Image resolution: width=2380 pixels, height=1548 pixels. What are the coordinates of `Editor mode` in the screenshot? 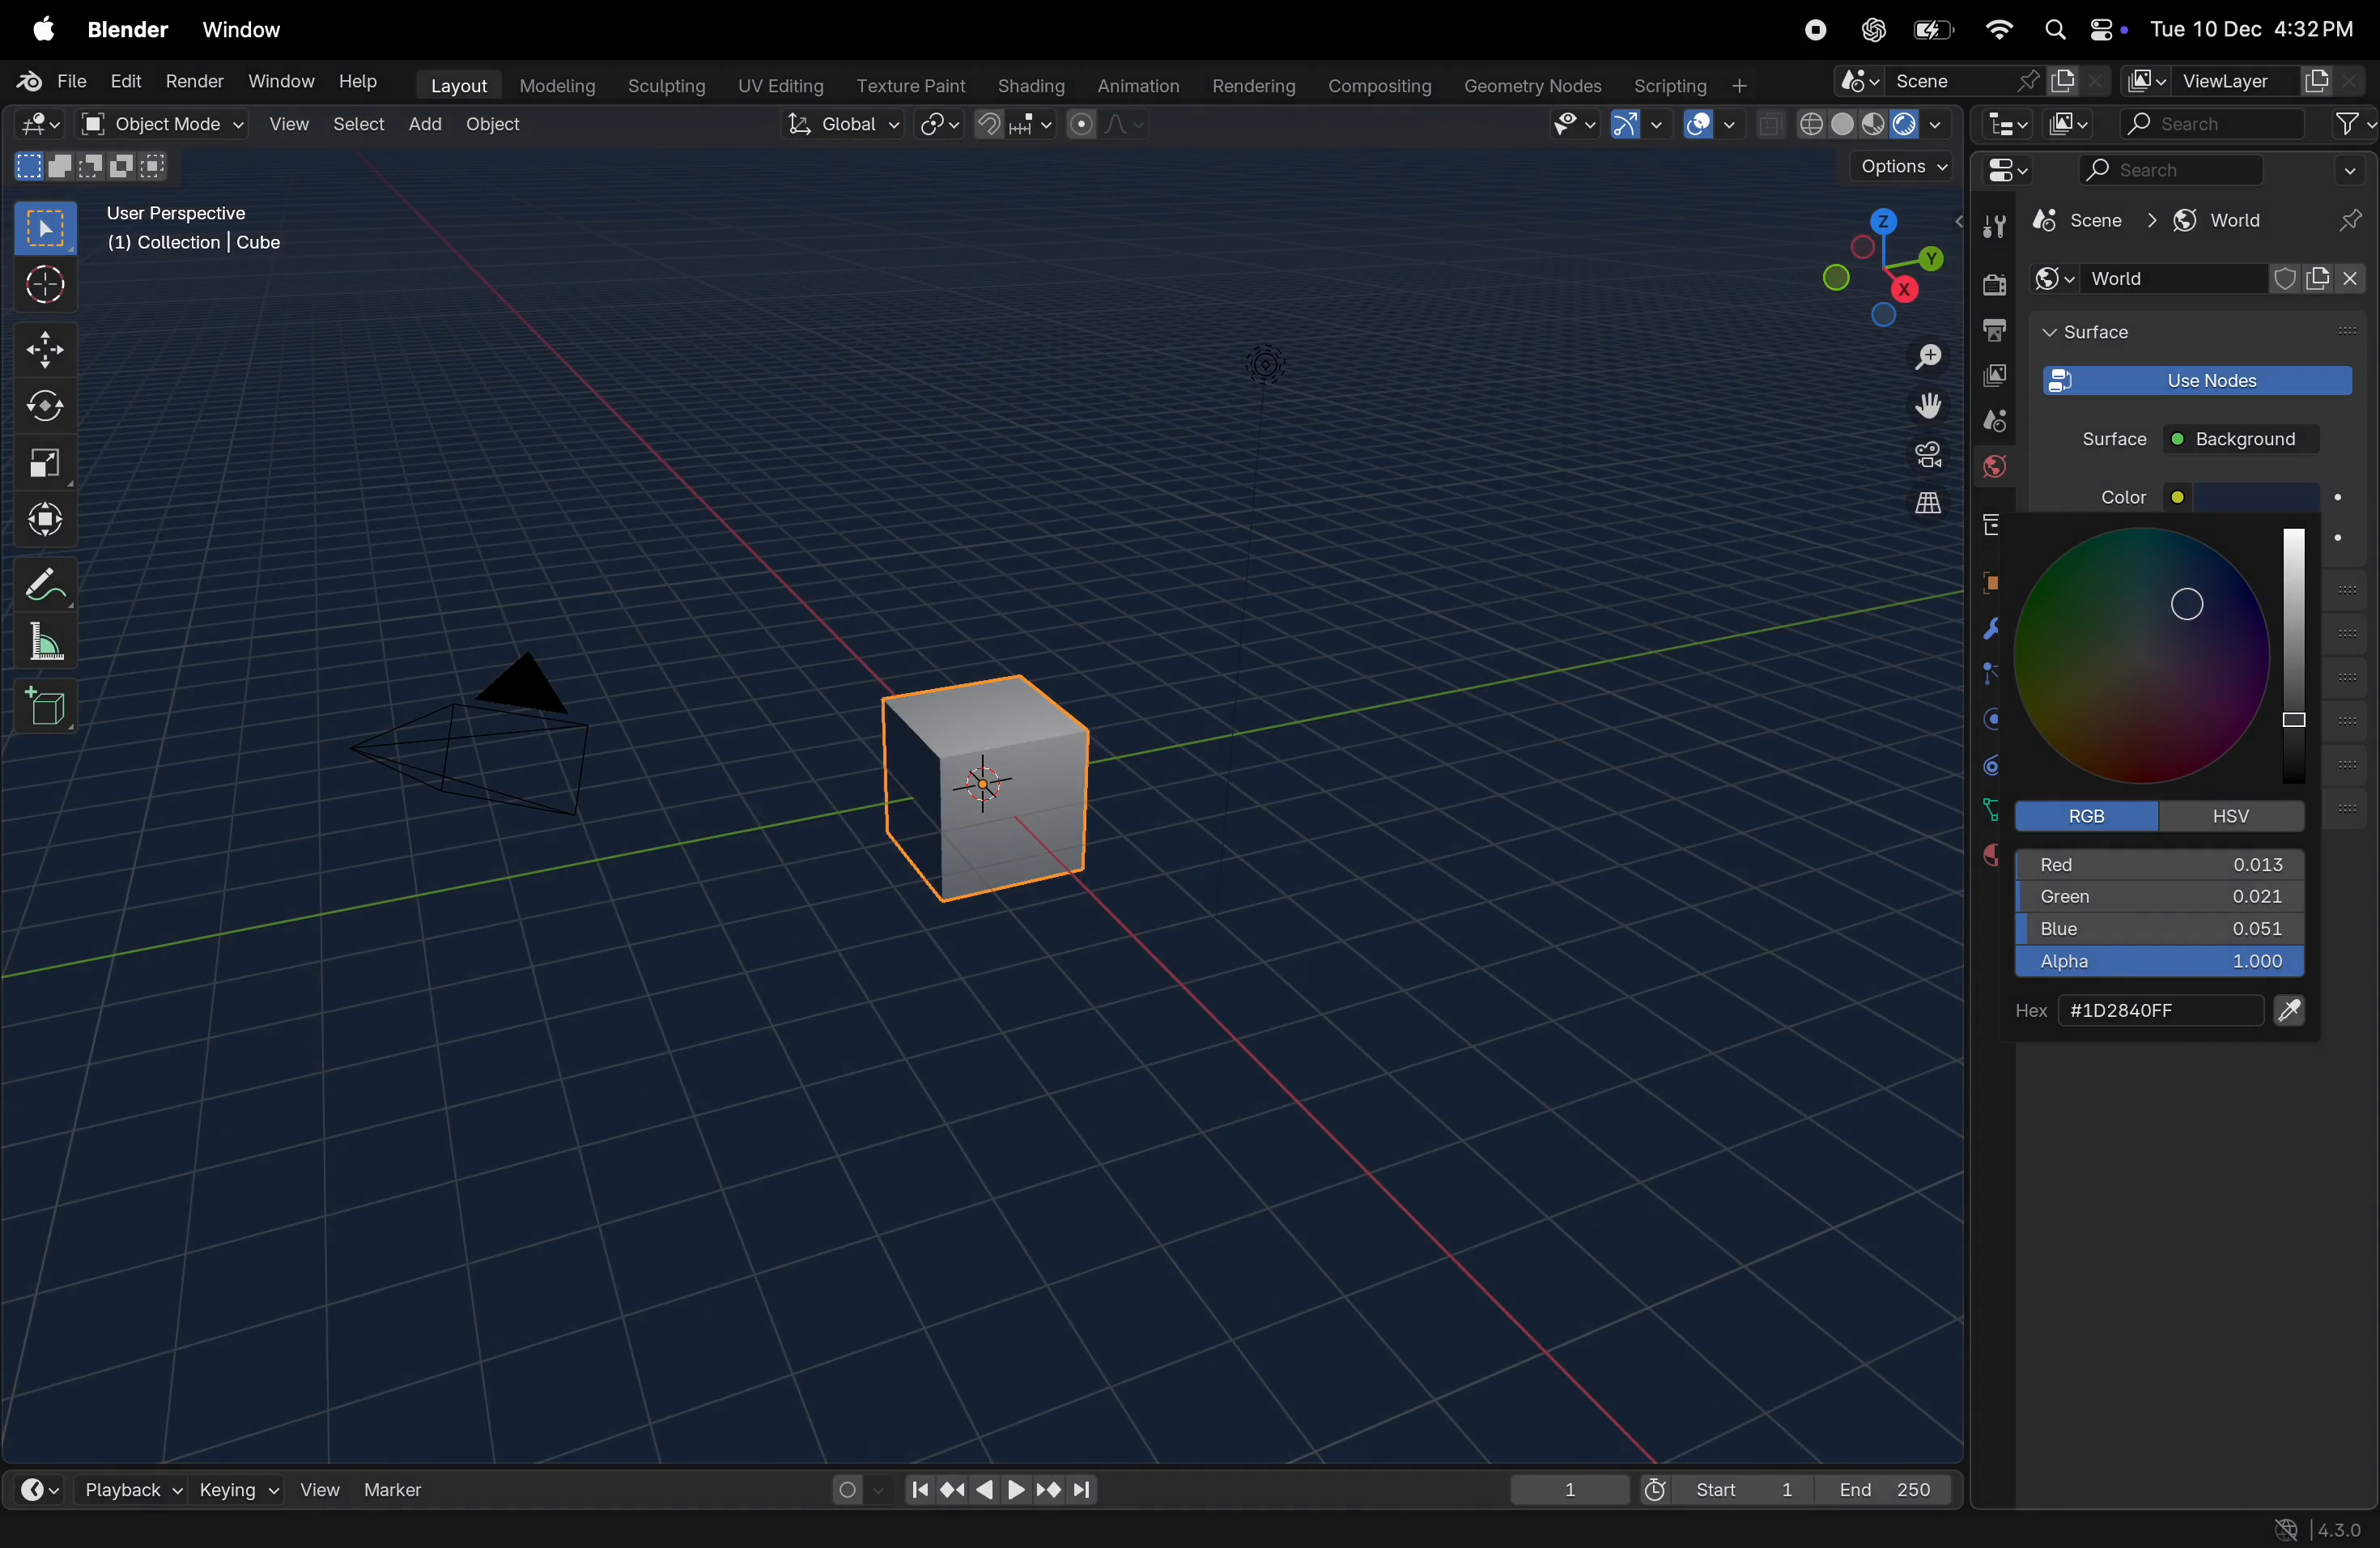 It's located at (2004, 170).